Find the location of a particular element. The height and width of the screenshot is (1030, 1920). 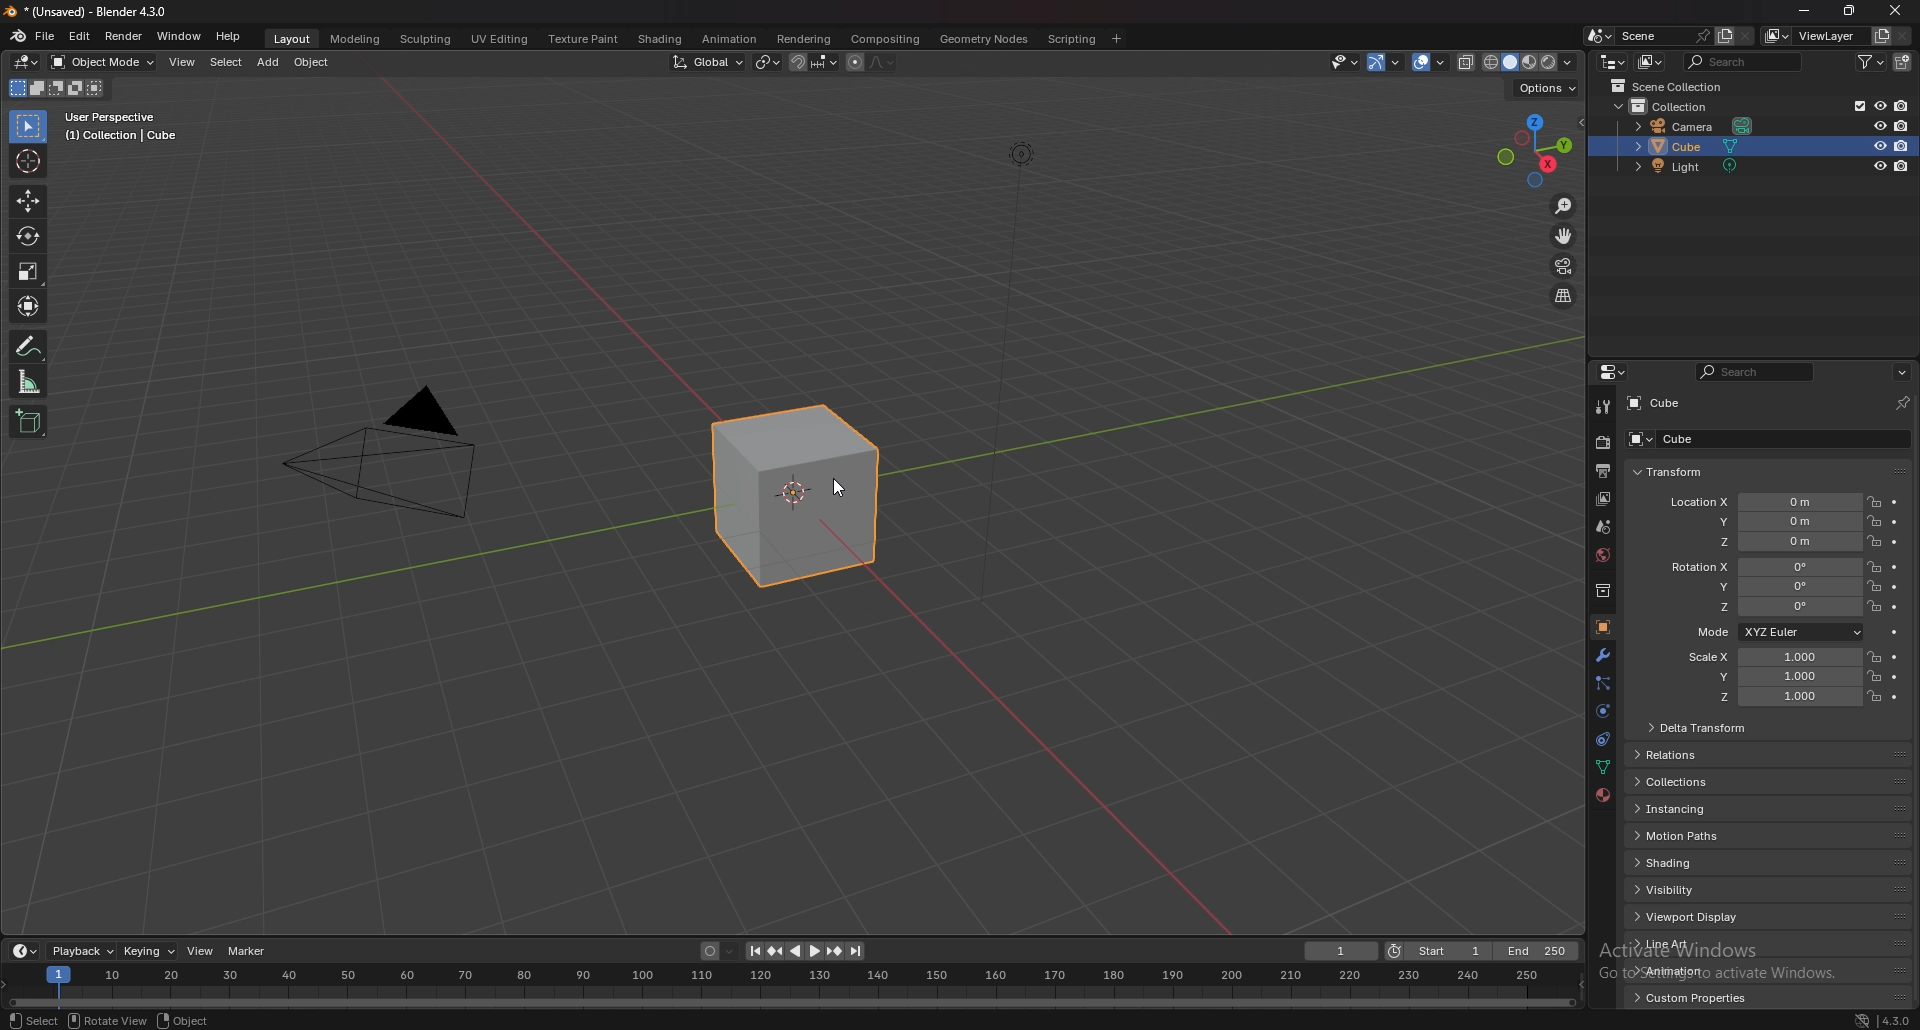

collections is located at coordinates (1697, 780).